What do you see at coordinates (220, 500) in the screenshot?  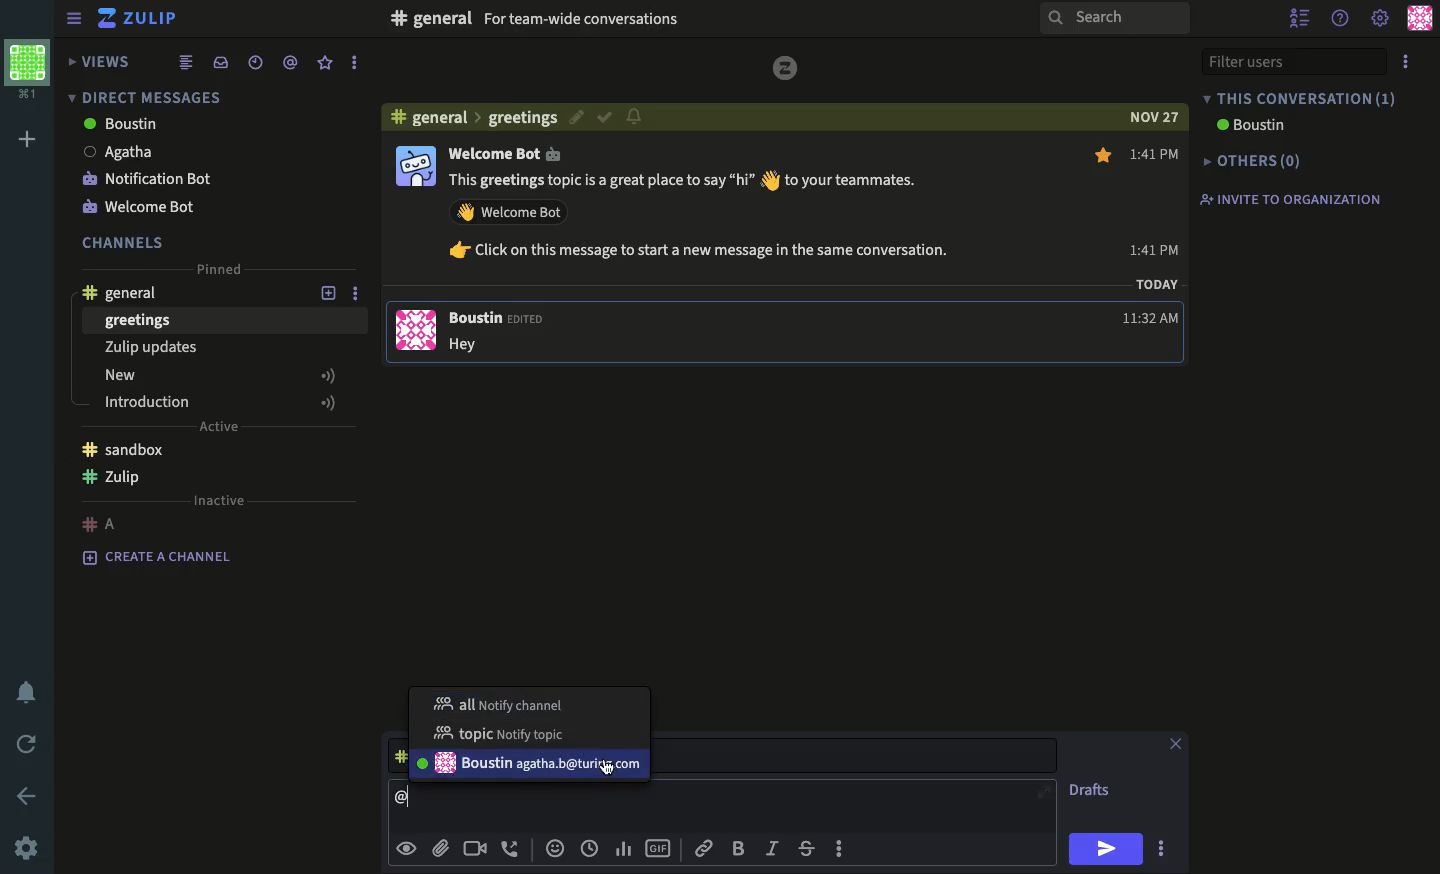 I see `inactive` at bounding box center [220, 500].